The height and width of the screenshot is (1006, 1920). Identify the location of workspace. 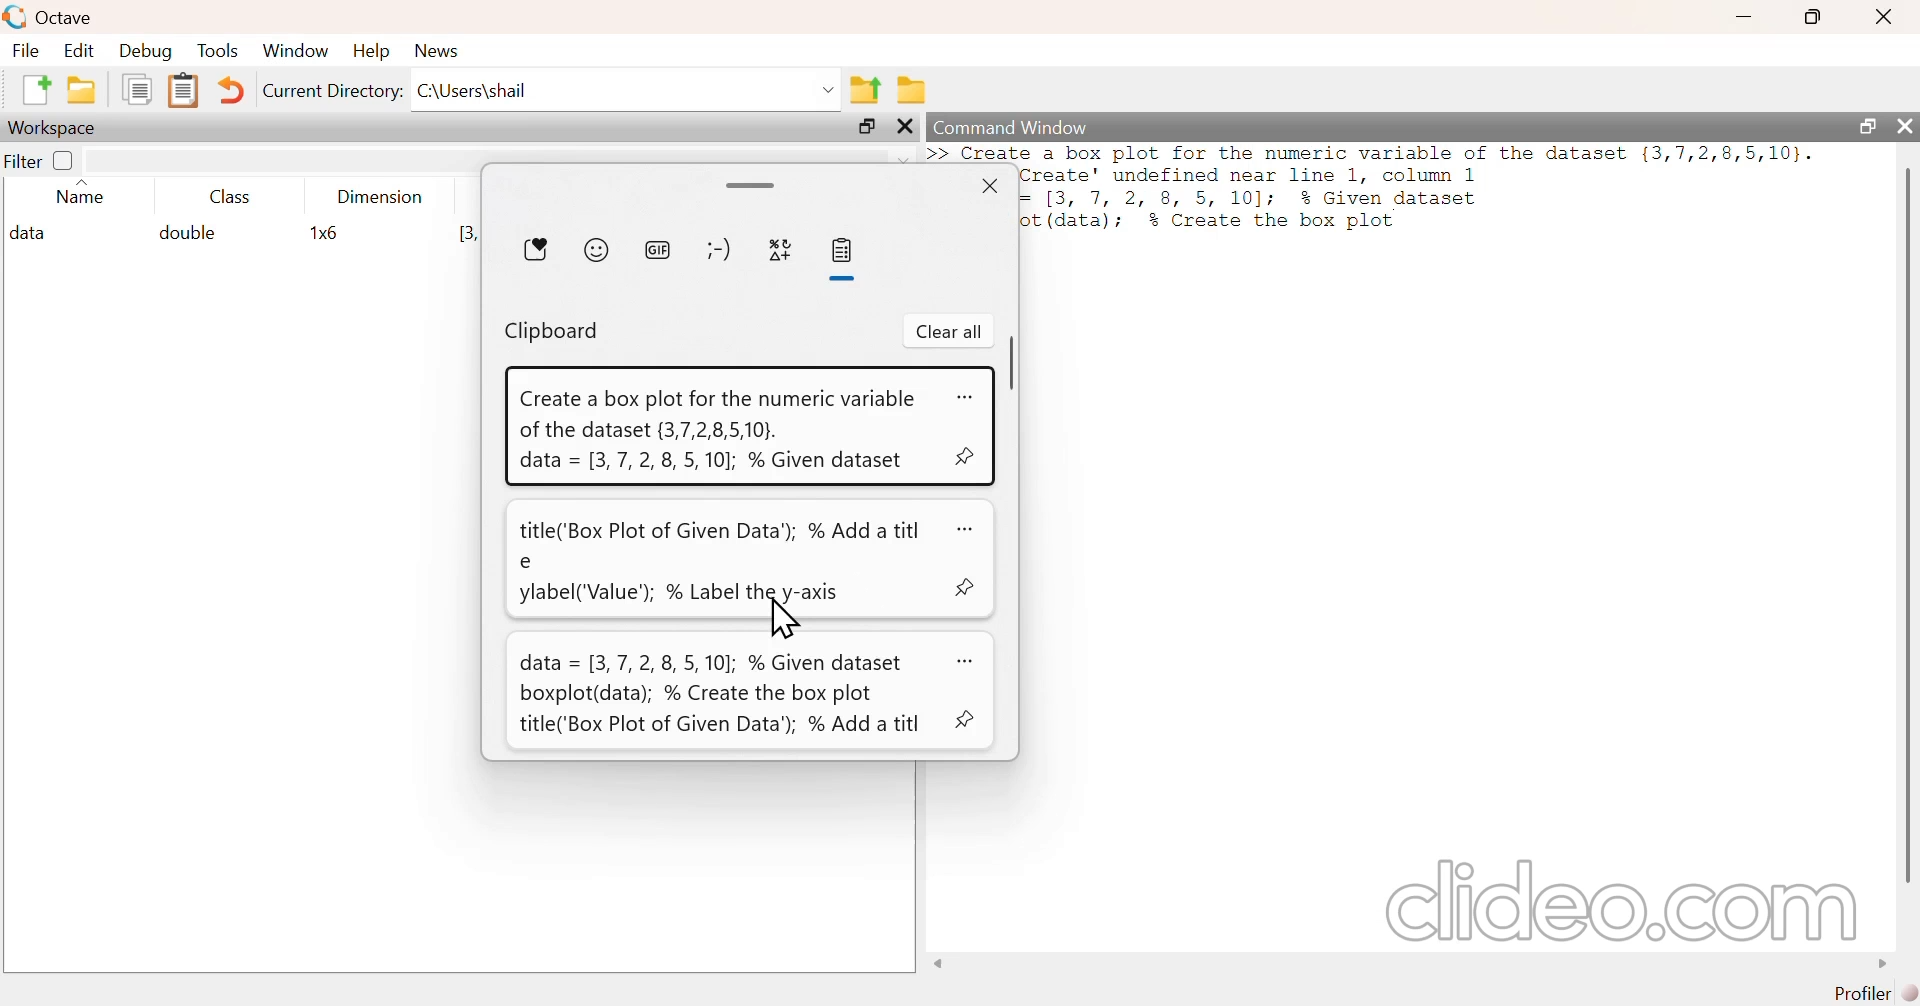
(53, 126).